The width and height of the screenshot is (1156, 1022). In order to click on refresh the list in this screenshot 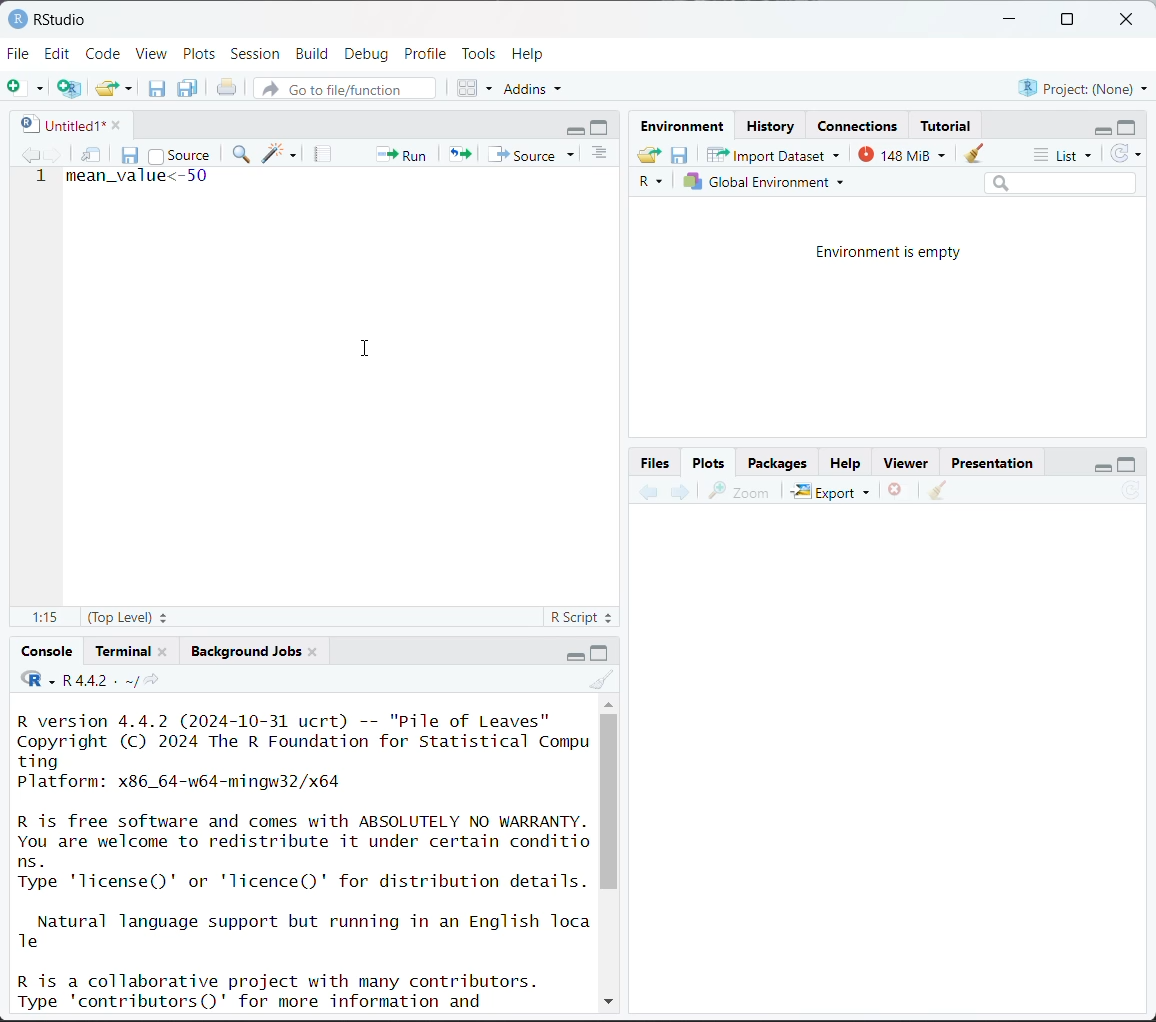, I will do `click(1126, 154)`.